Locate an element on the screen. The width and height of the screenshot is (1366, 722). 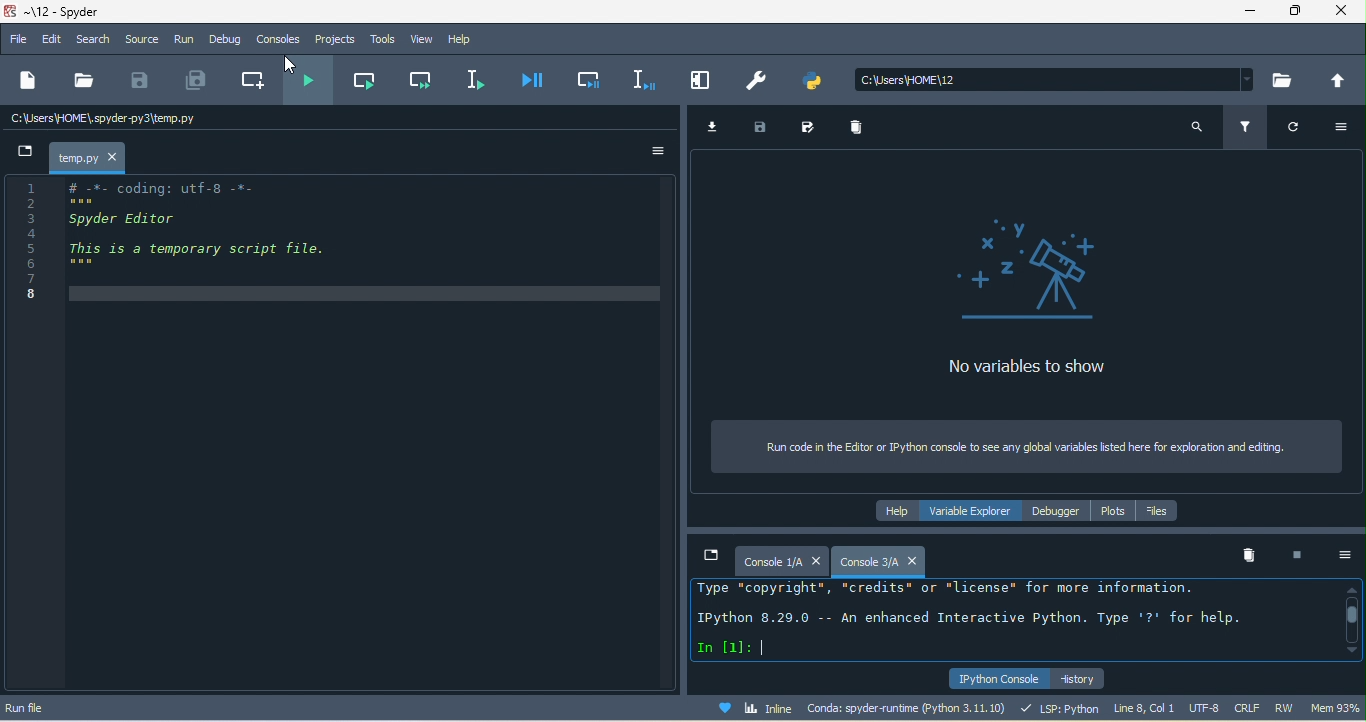
save data as is located at coordinates (811, 128).